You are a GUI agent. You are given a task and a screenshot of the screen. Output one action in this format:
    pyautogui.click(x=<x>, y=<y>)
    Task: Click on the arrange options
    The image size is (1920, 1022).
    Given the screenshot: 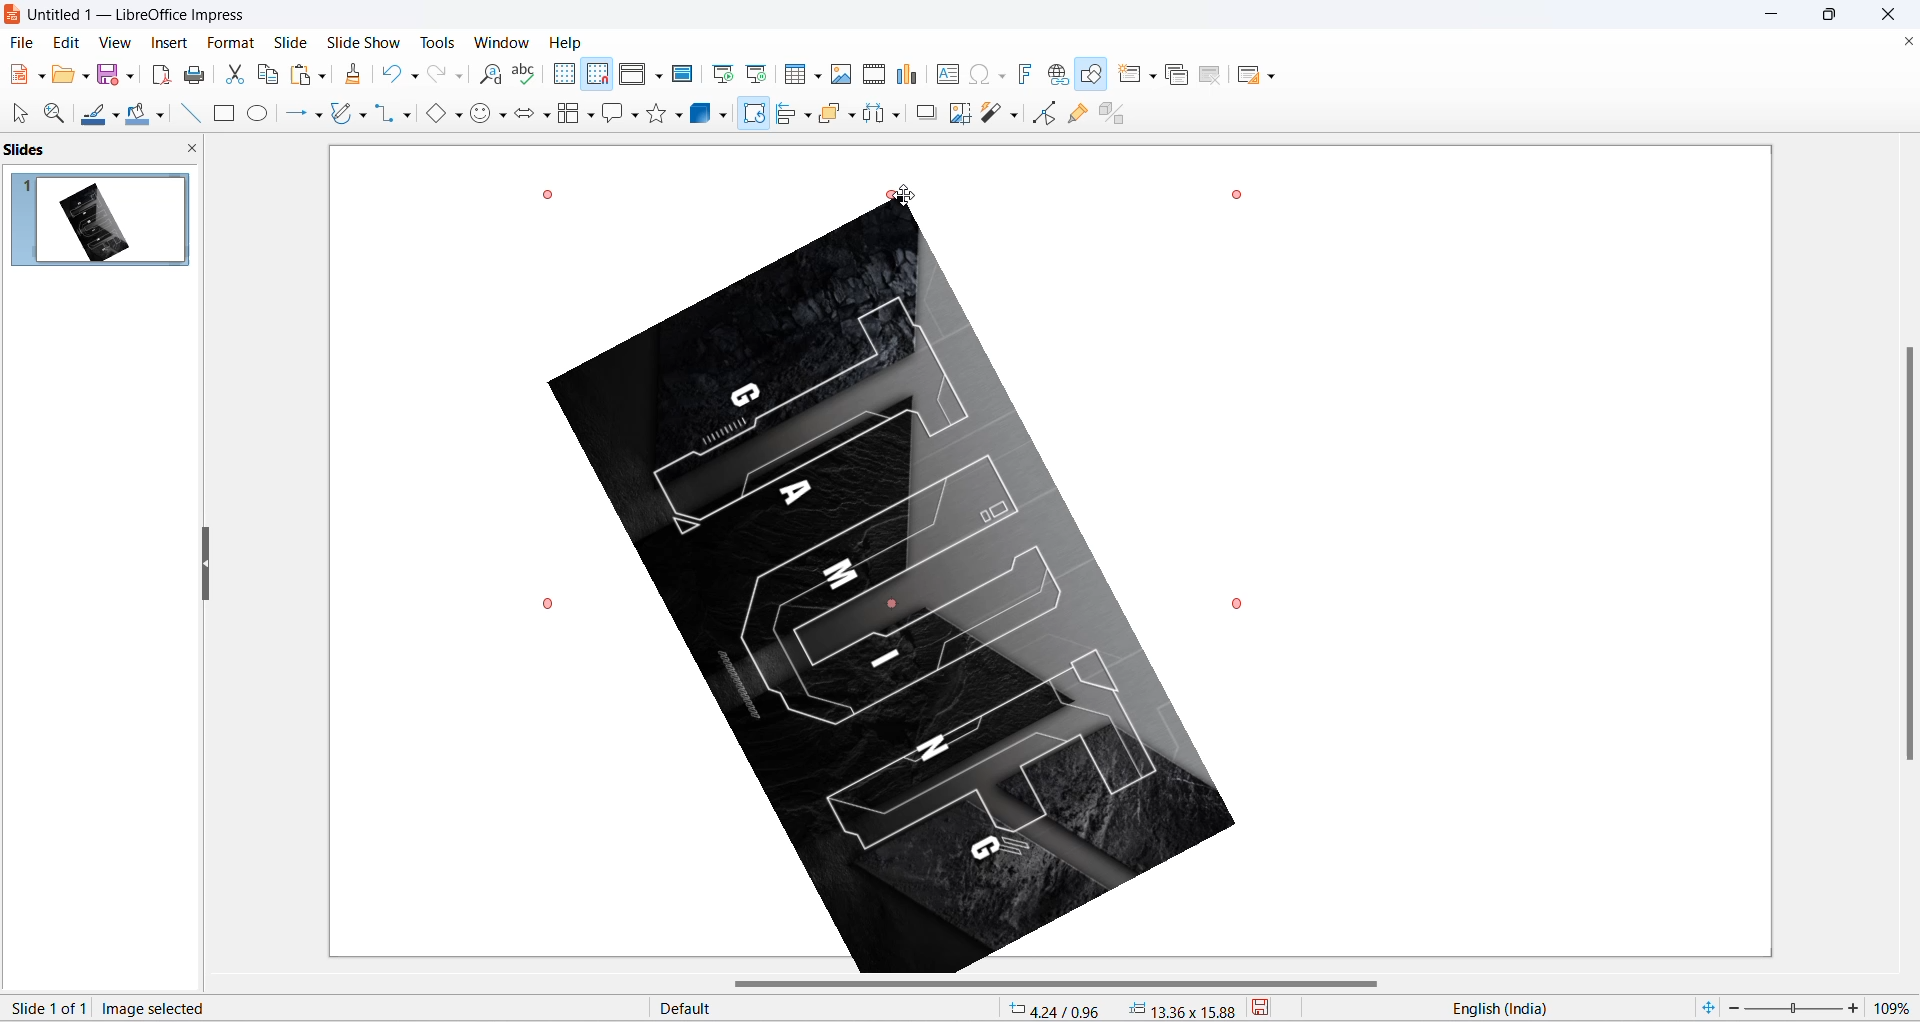 What is the action you would take?
    pyautogui.click(x=854, y=116)
    